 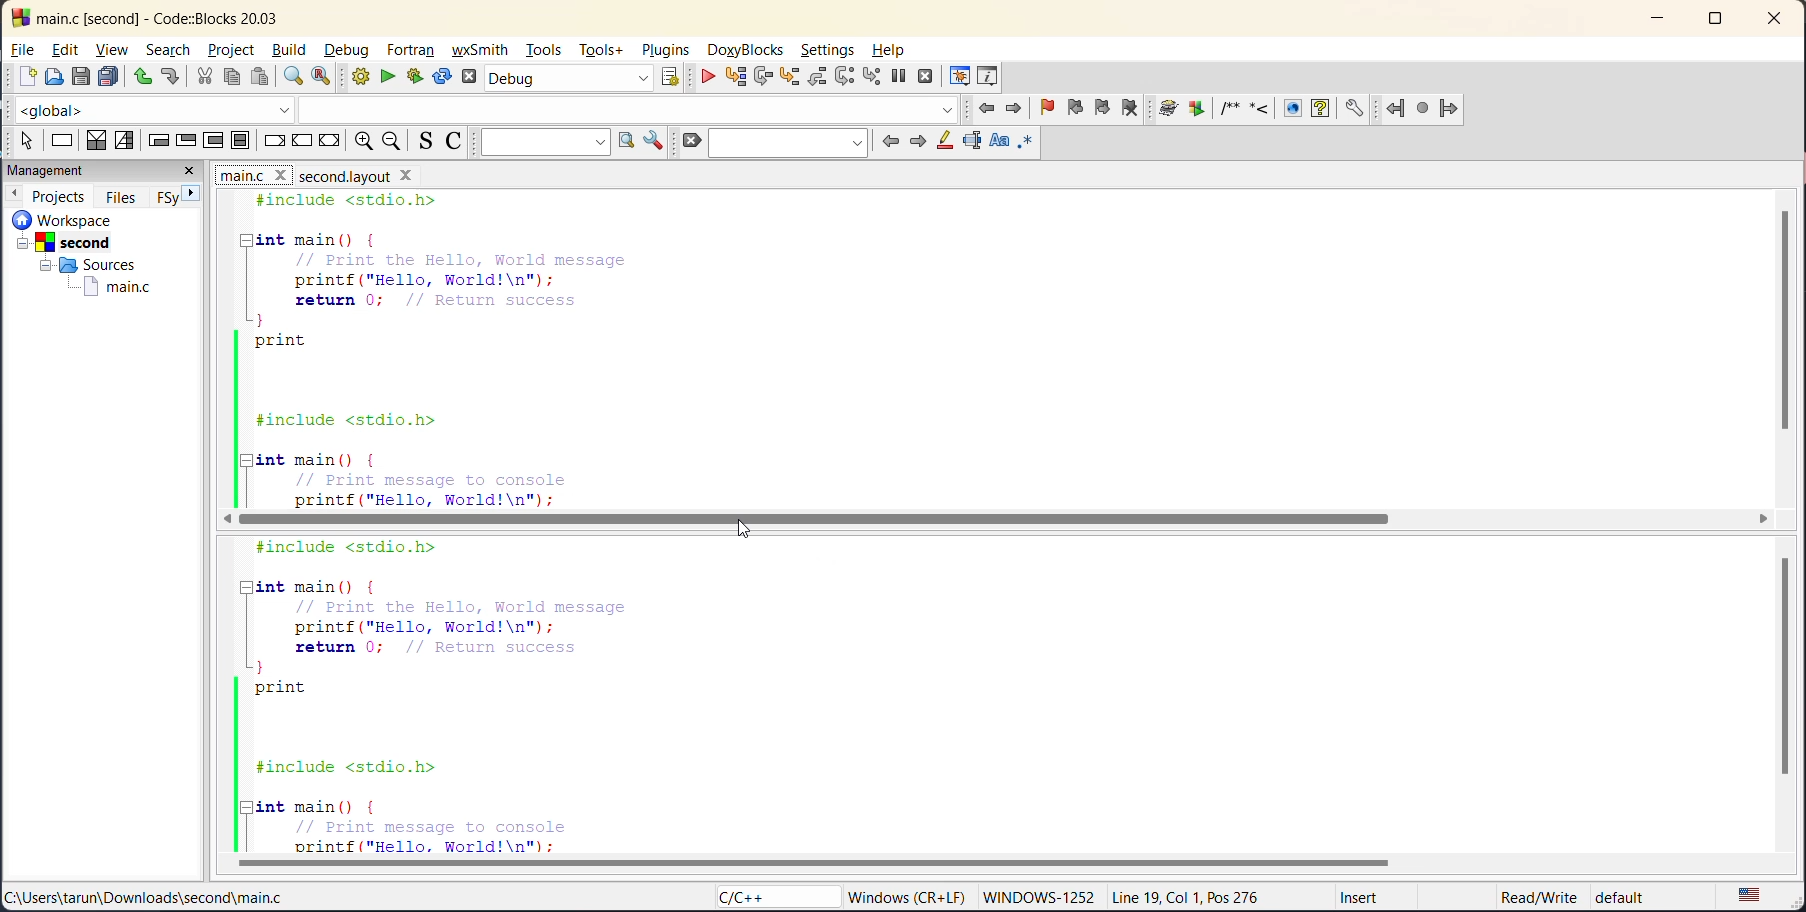 What do you see at coordinates (78, 76) in the screenshot?
I see `save` at bounding box center [78, 76].